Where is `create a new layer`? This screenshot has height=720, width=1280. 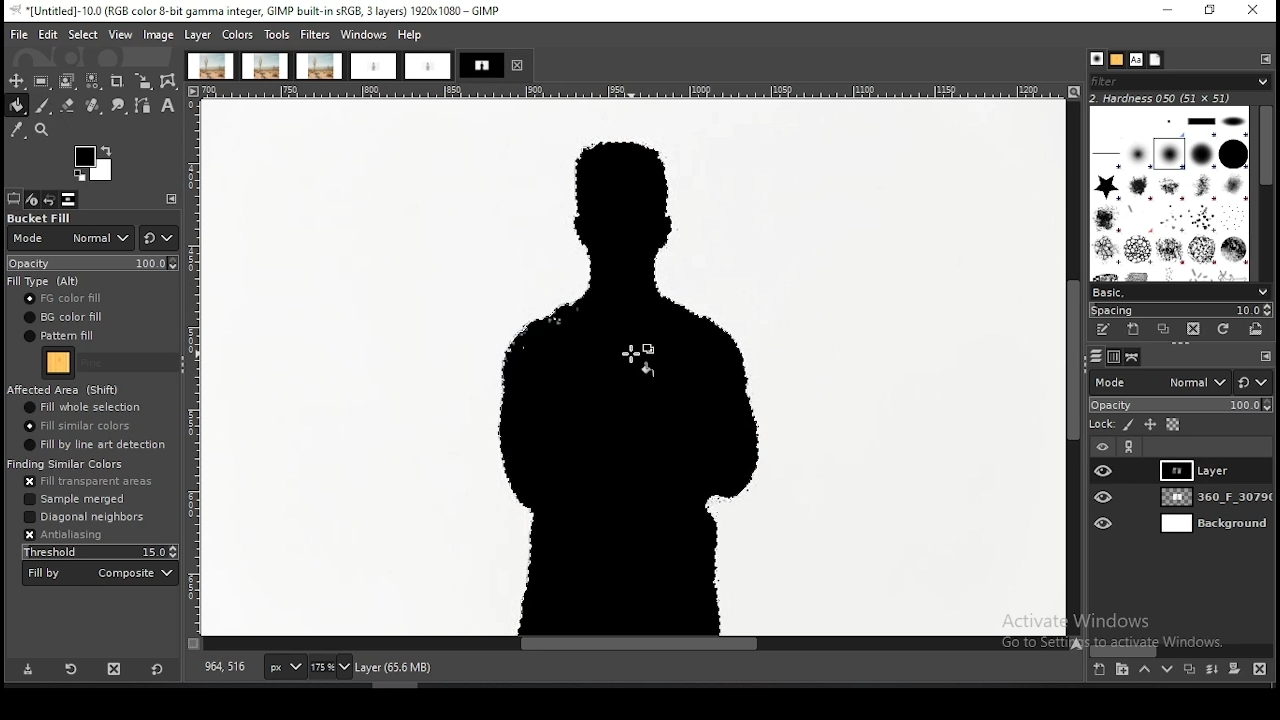
create a new layer is located at coordinates (1100, 668).